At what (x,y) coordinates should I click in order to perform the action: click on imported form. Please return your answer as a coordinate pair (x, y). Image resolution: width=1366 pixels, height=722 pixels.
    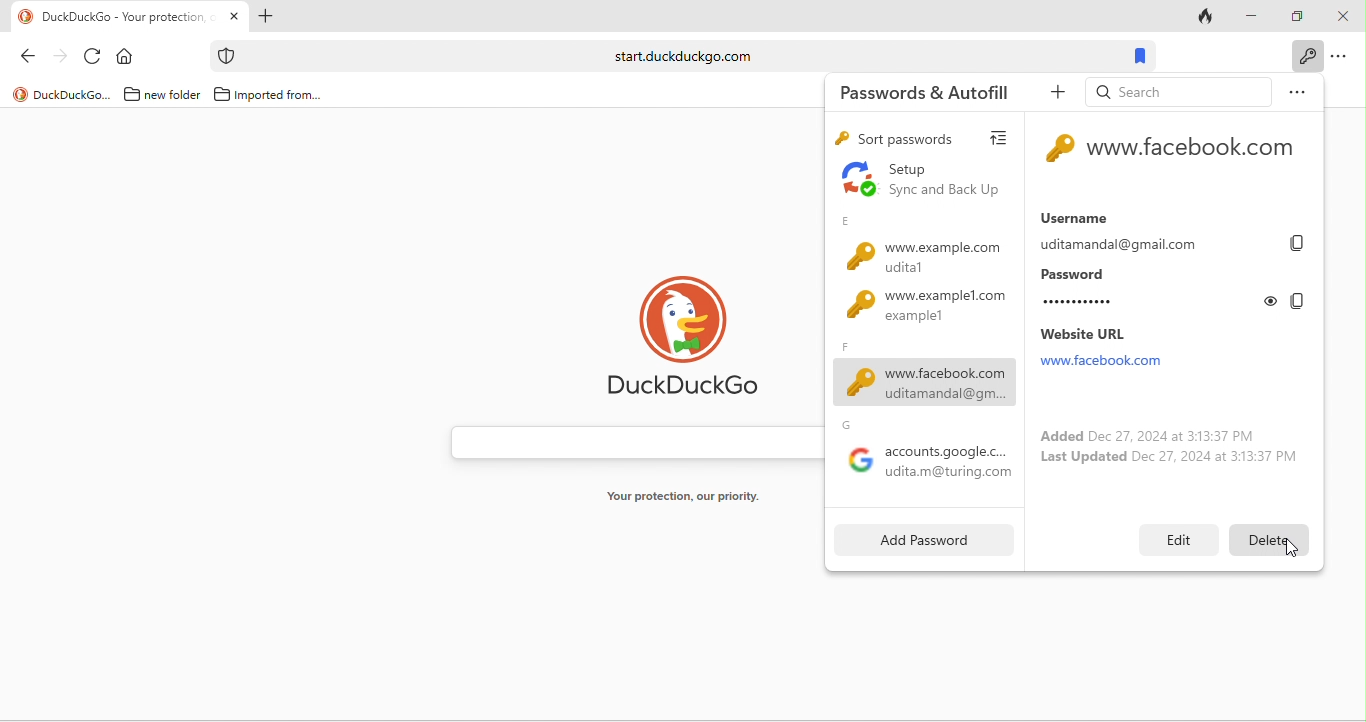
    Looking at the image, I should click on (270, 95).